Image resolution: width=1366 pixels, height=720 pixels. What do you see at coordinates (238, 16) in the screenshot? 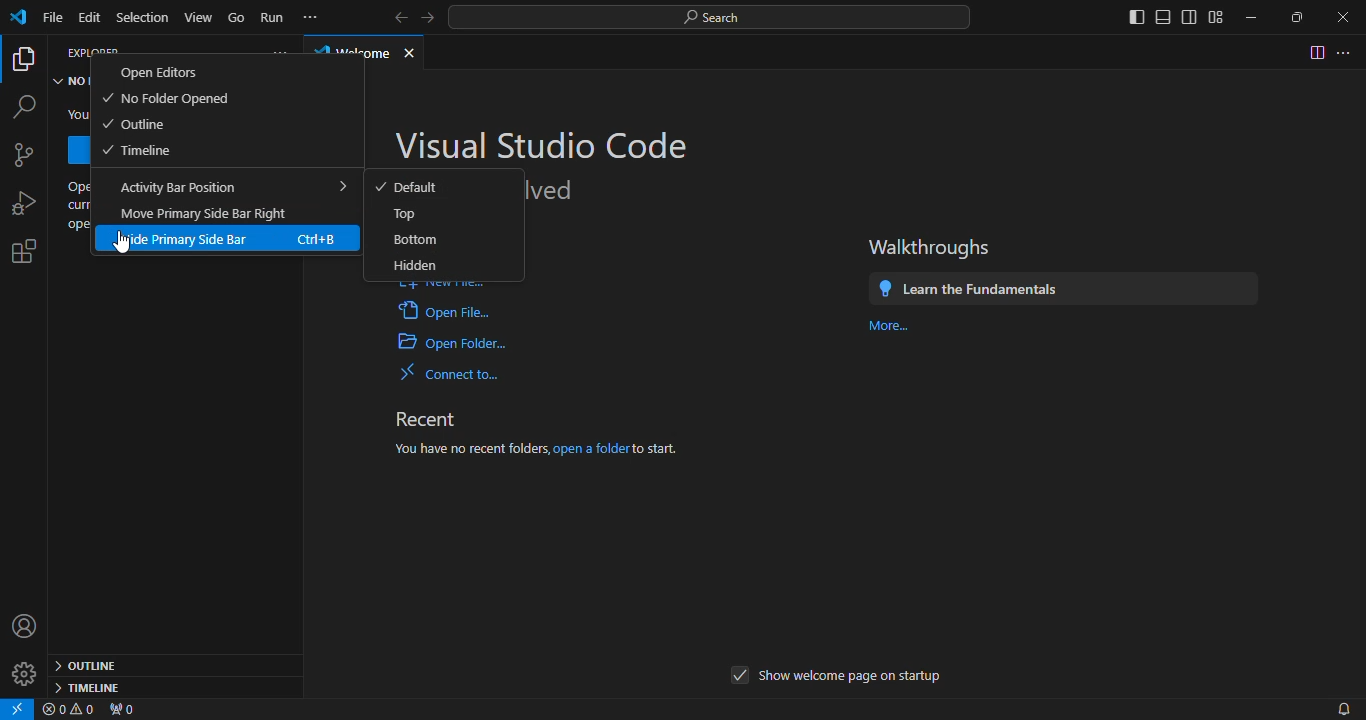
I see `Go` at bounding box center [238, 16].